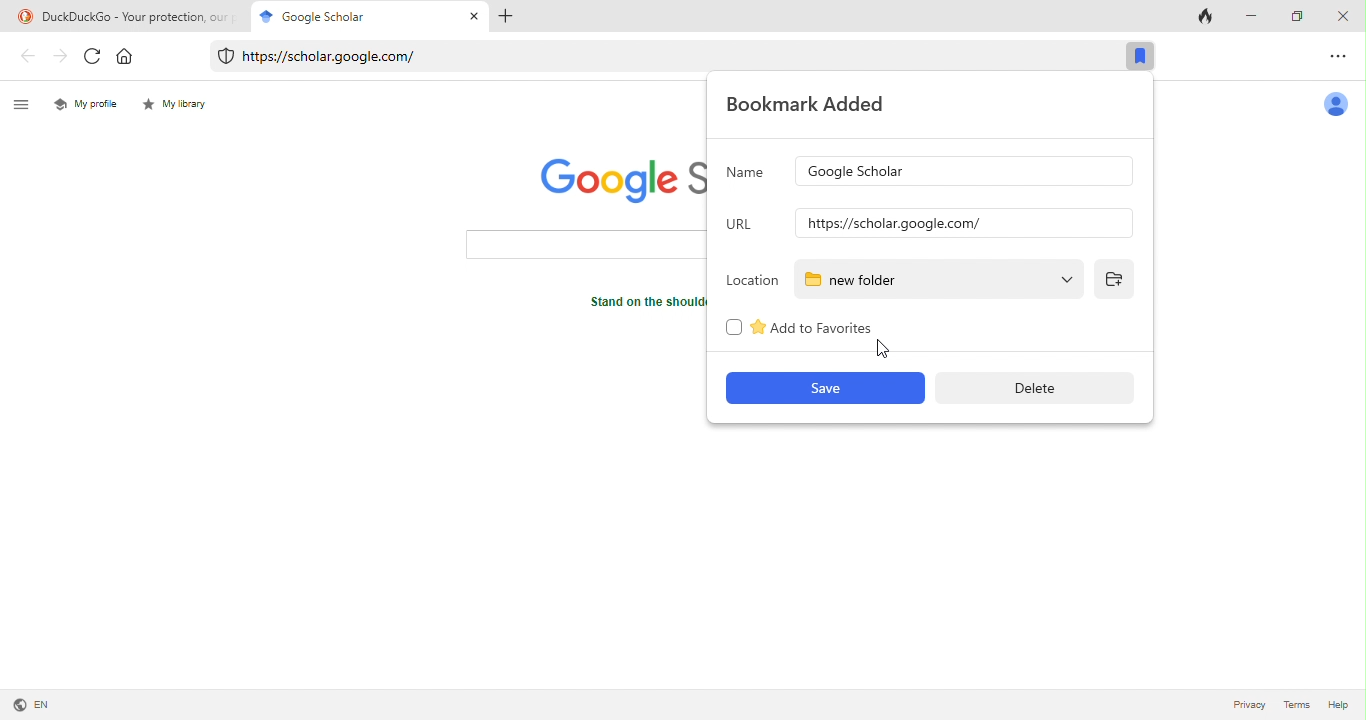  I want to click on google scholar logo, so click(614, 180).